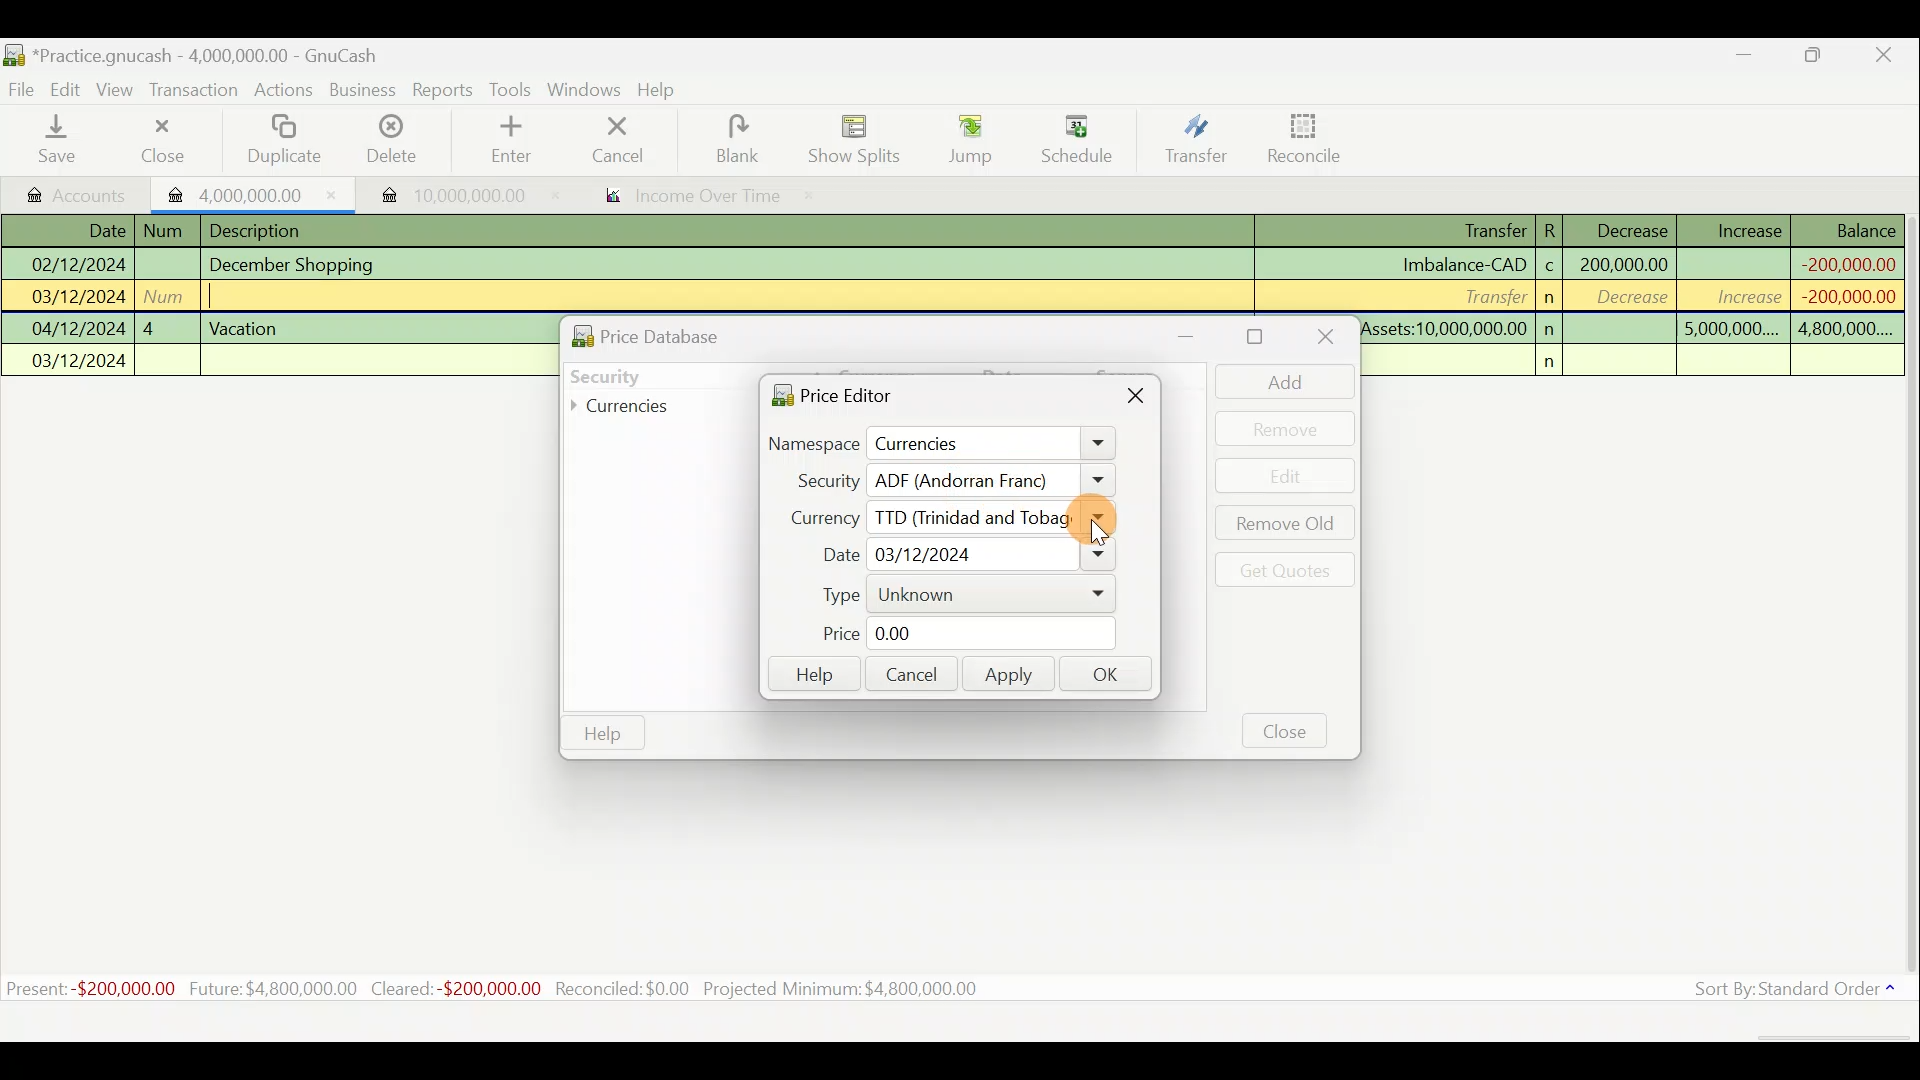 The height and width of the screenshot is (1080, 1920). What do you see at coordinates (603, 734) in the screenshot?
I see `Help` at bounding box center [603, 734].